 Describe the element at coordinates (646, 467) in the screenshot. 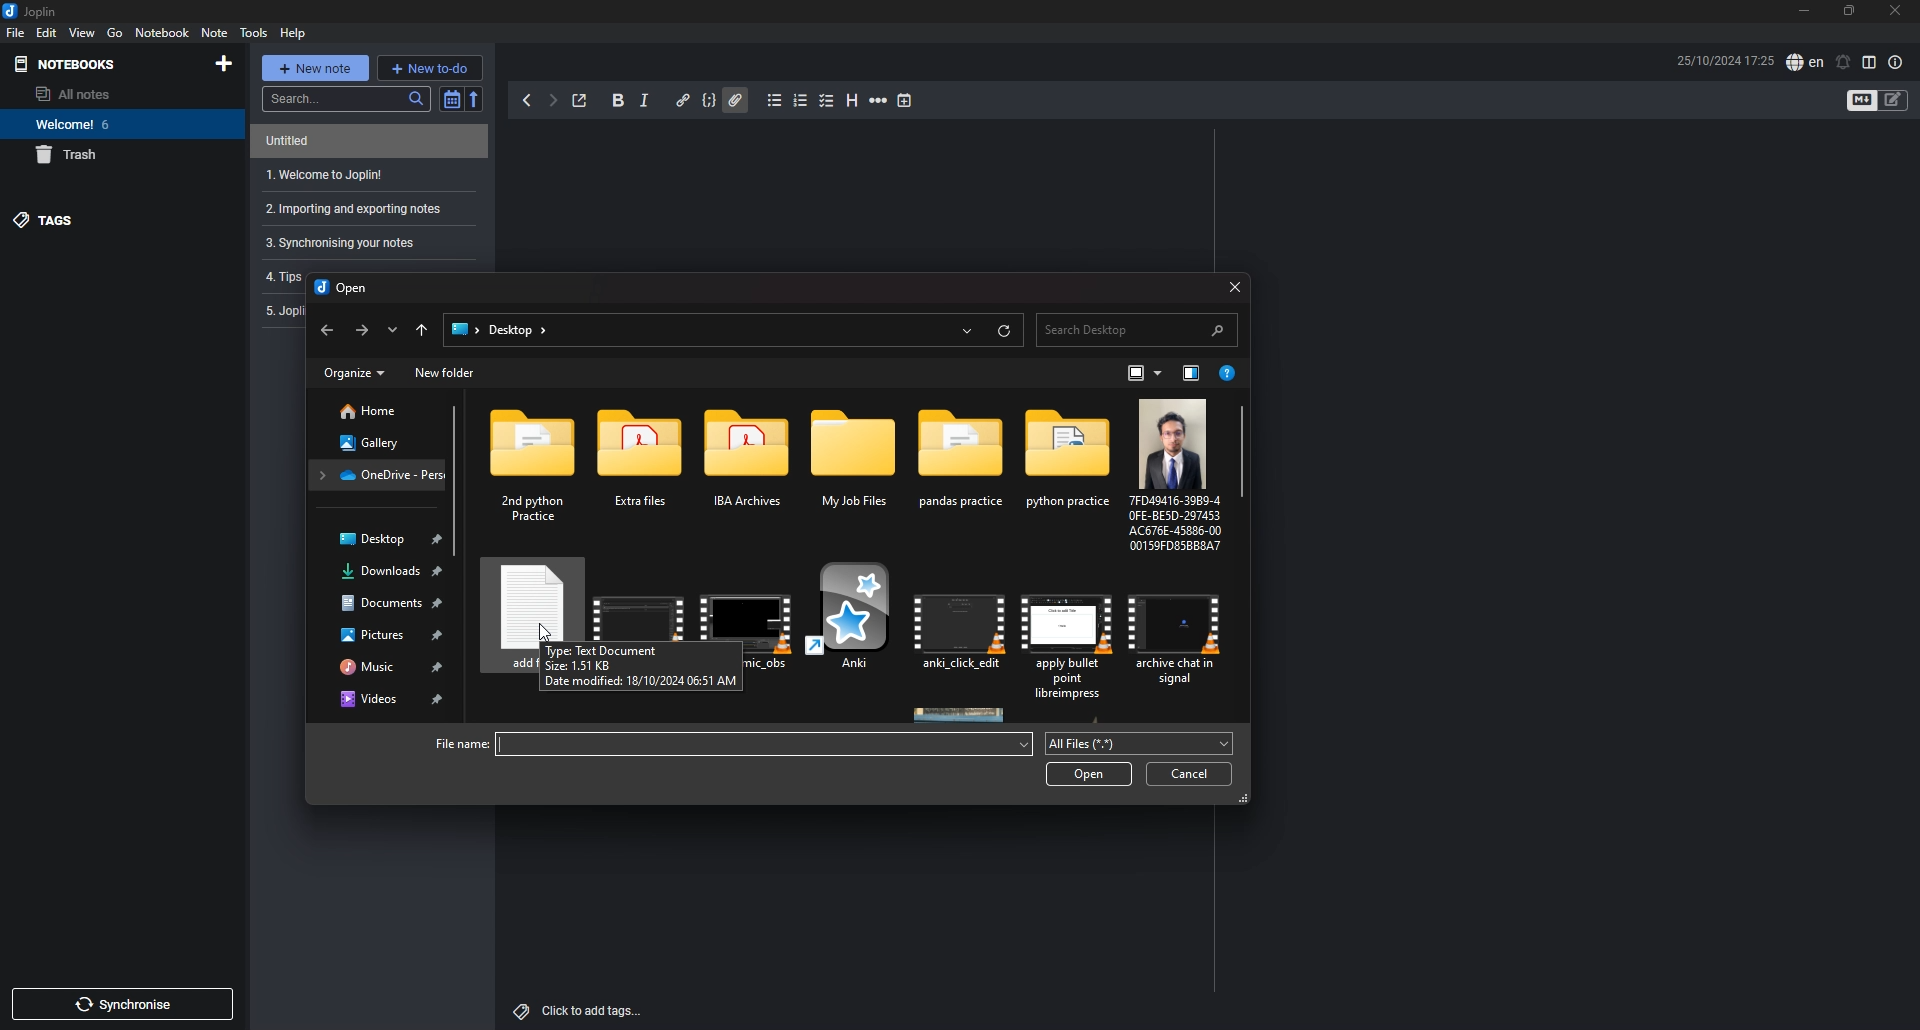

I see `folder` at that location.